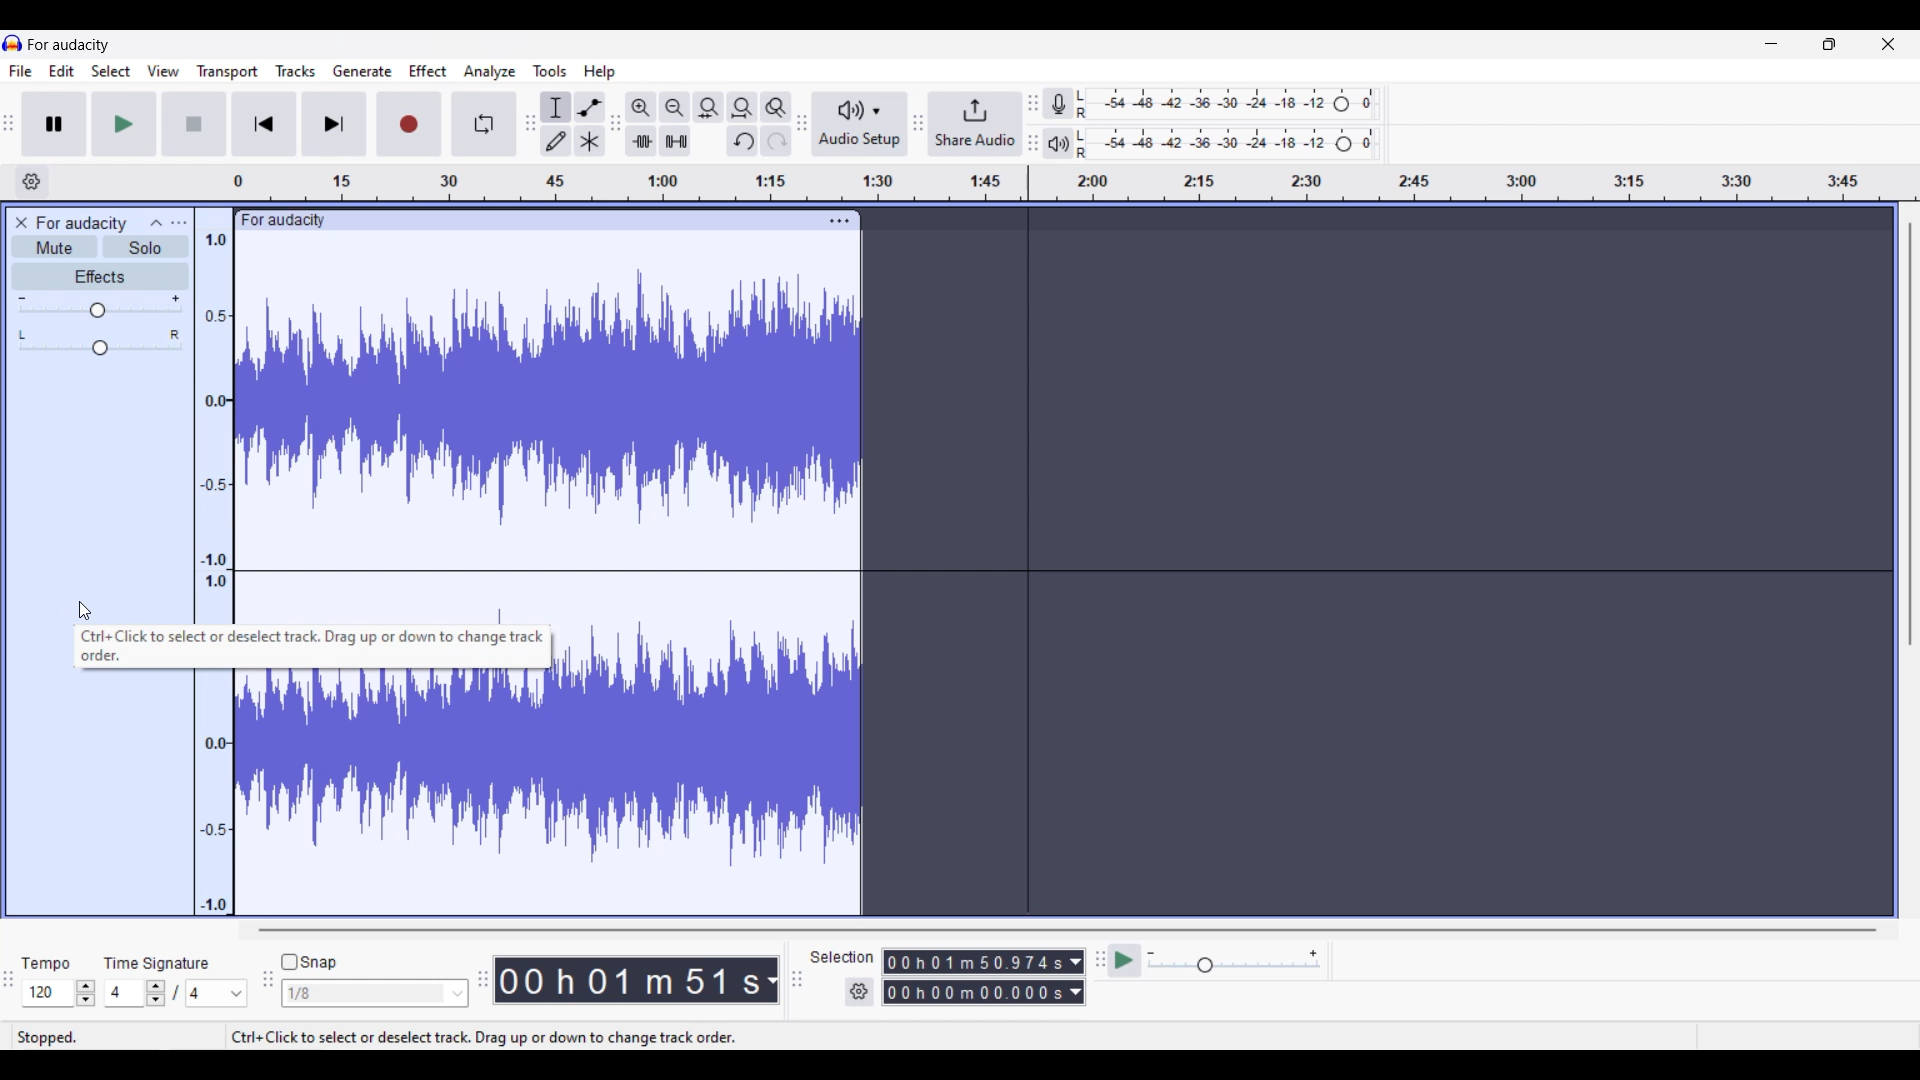 This screenshot has width=1920, height=1080. I want to click on Selection duration, so click(975, 976).